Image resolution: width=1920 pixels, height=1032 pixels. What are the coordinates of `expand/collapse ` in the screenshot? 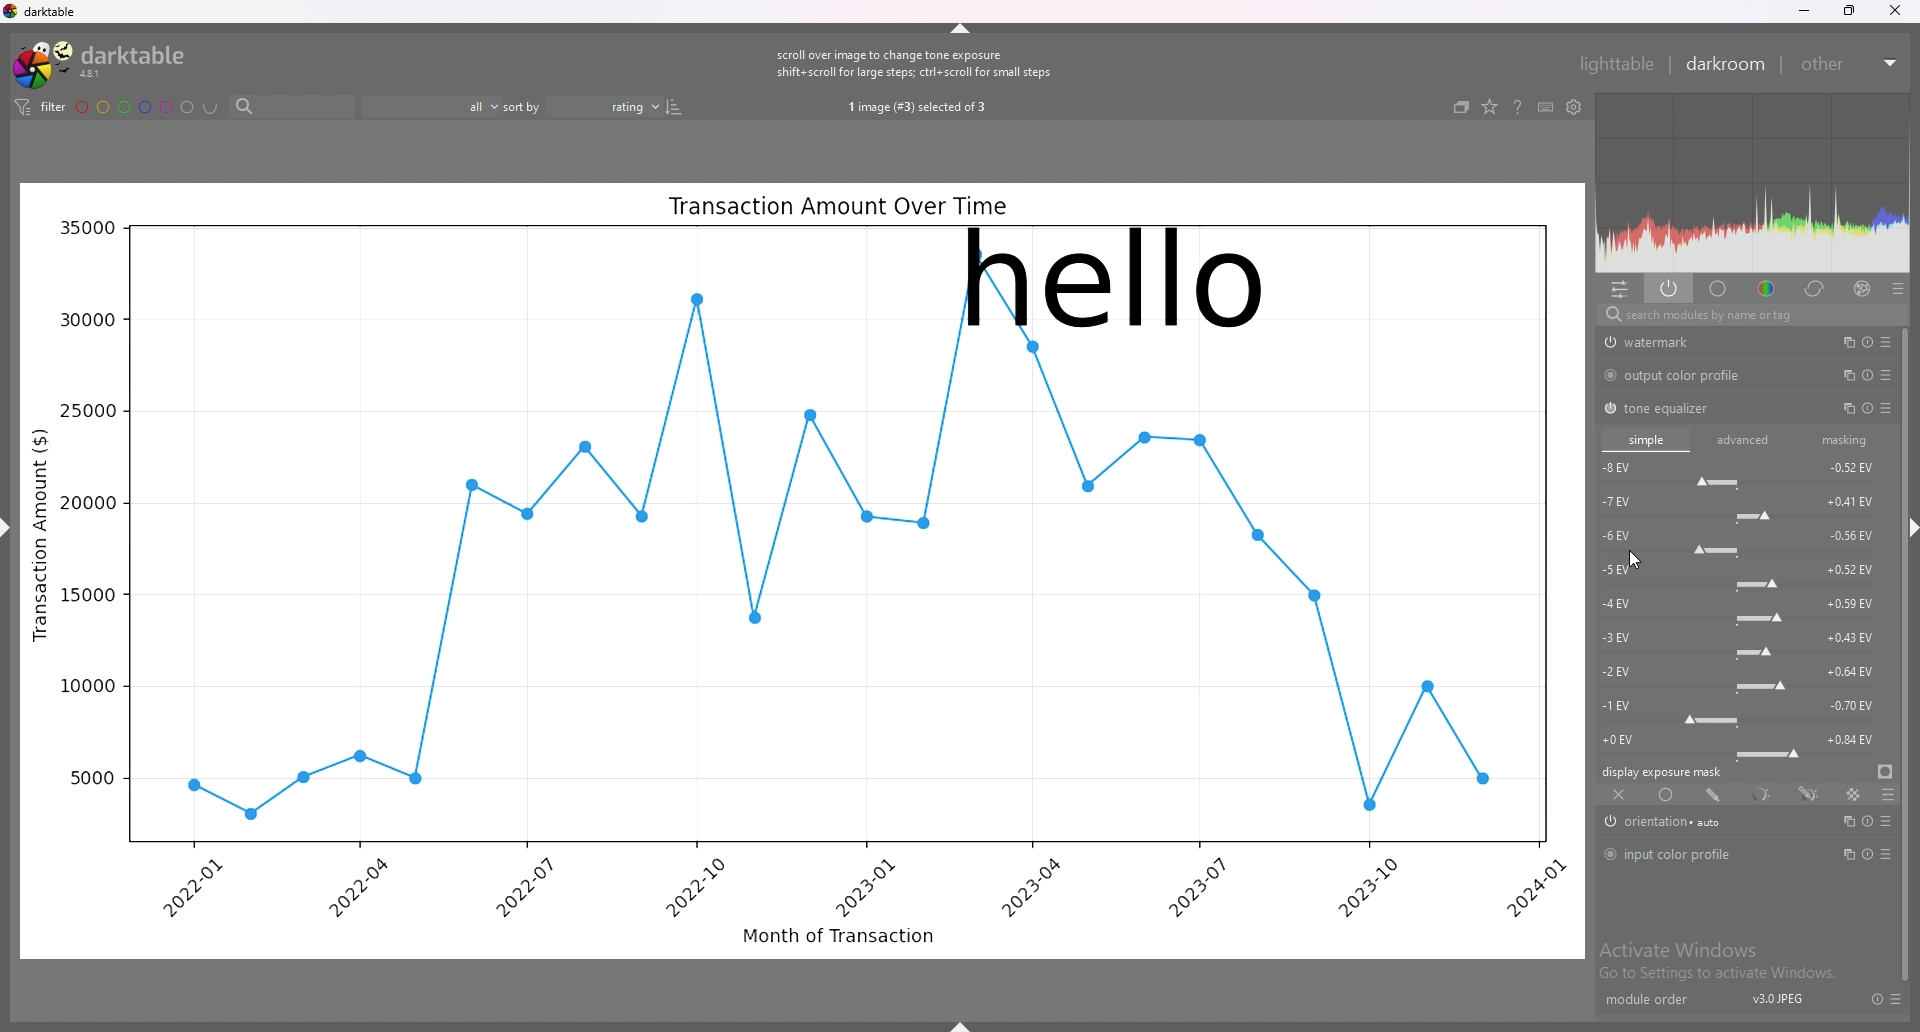 It's located at (1890, 63).